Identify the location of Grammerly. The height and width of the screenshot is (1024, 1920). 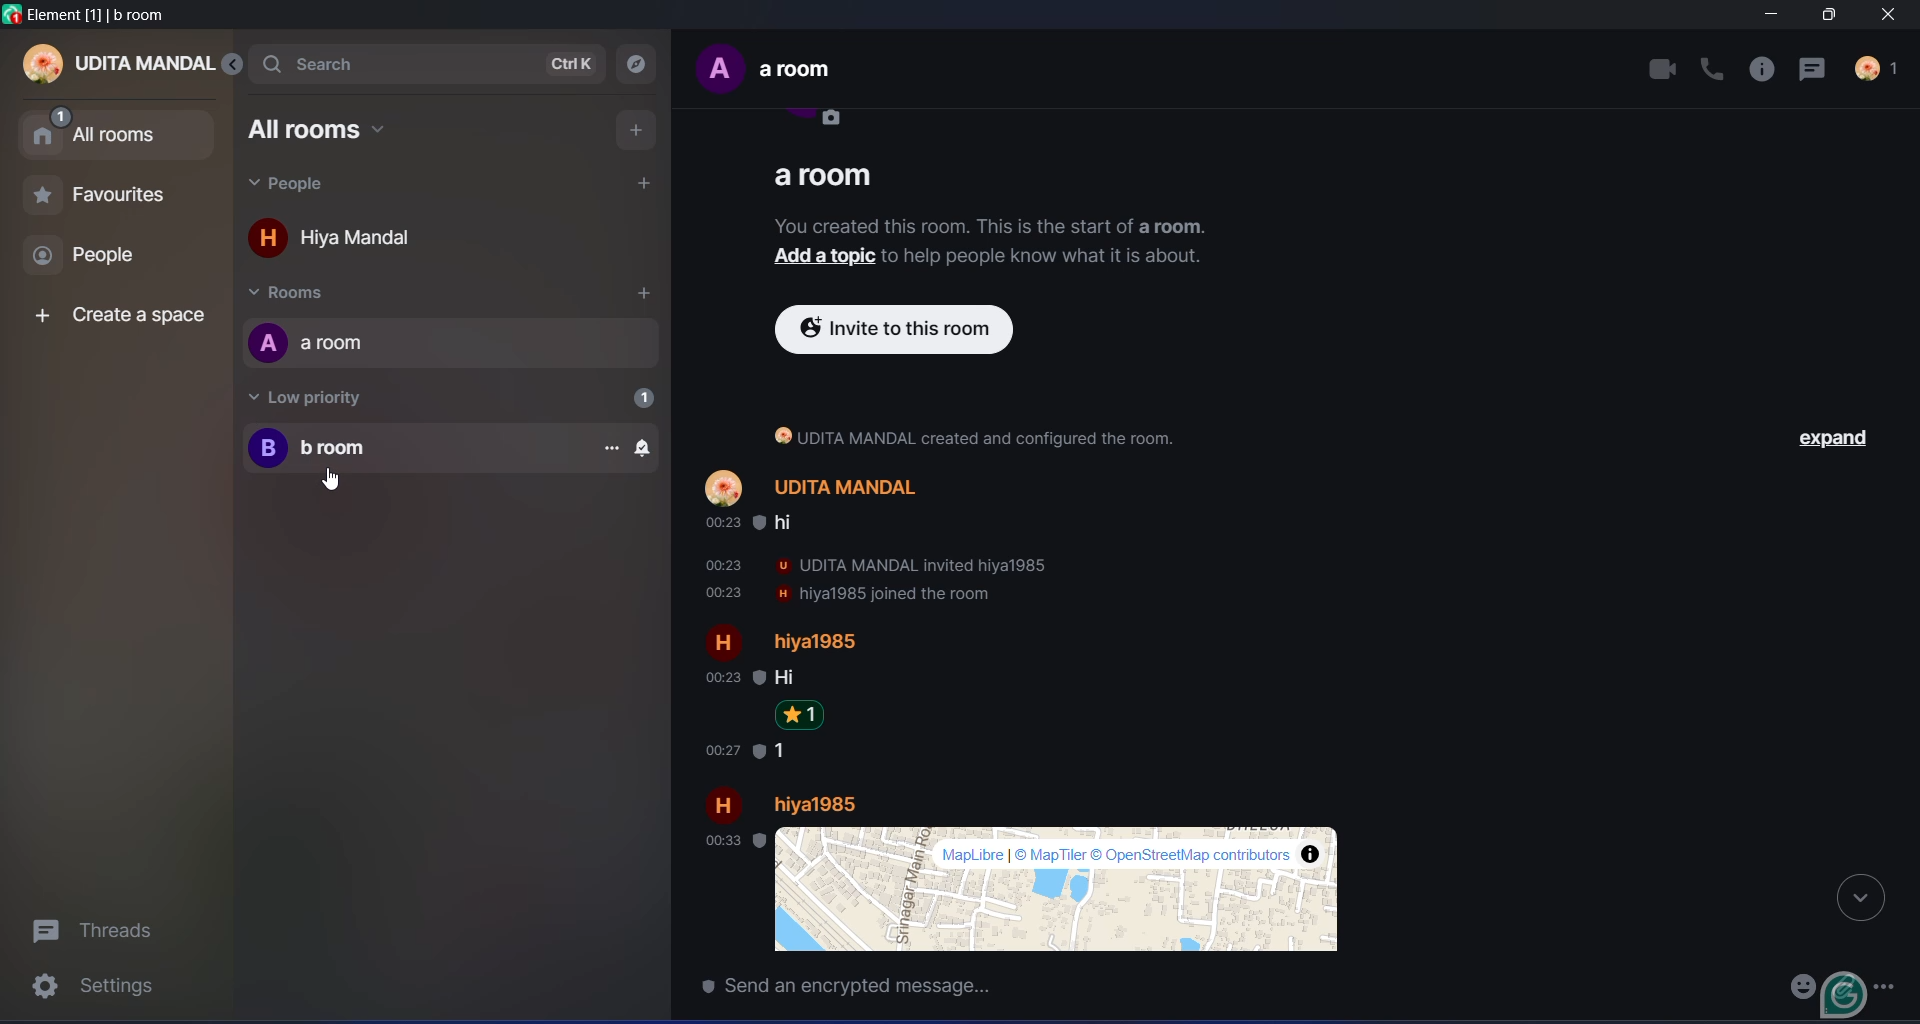
(1846, 994).